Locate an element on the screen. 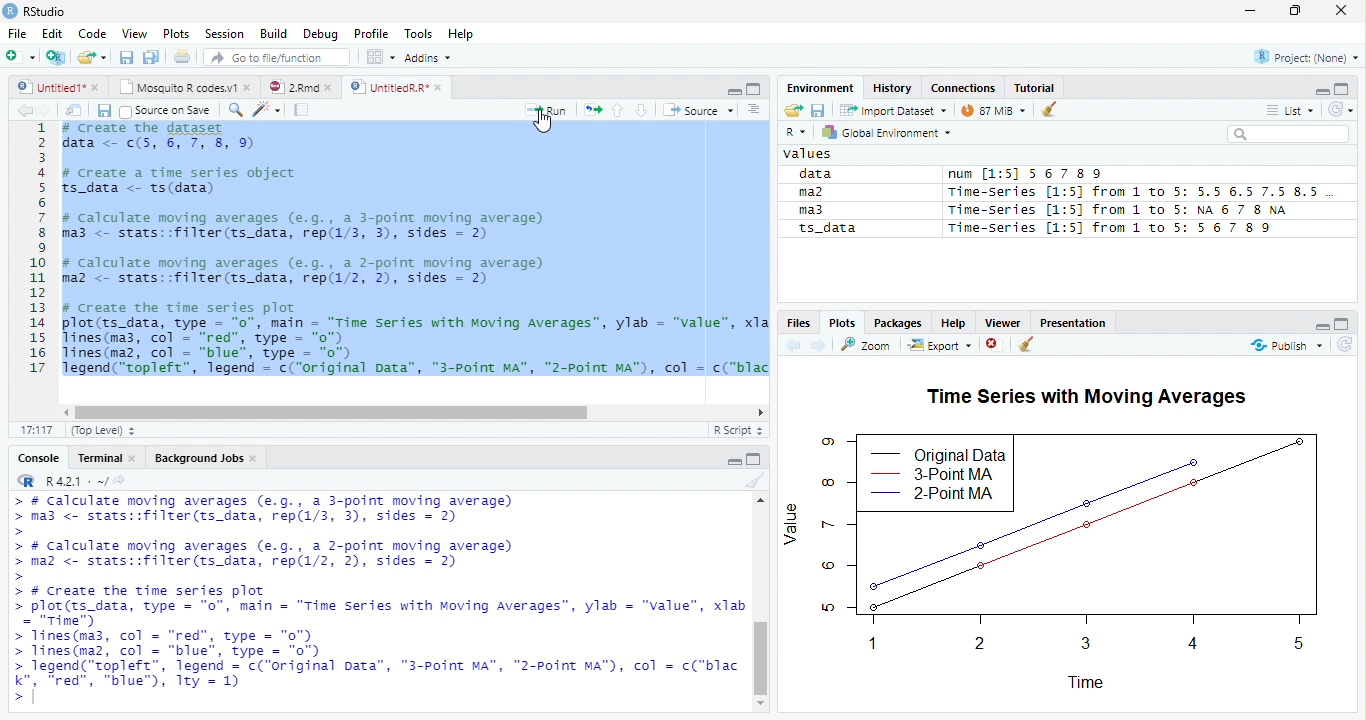  wrokspace pan is located at coordinates (379, 57).